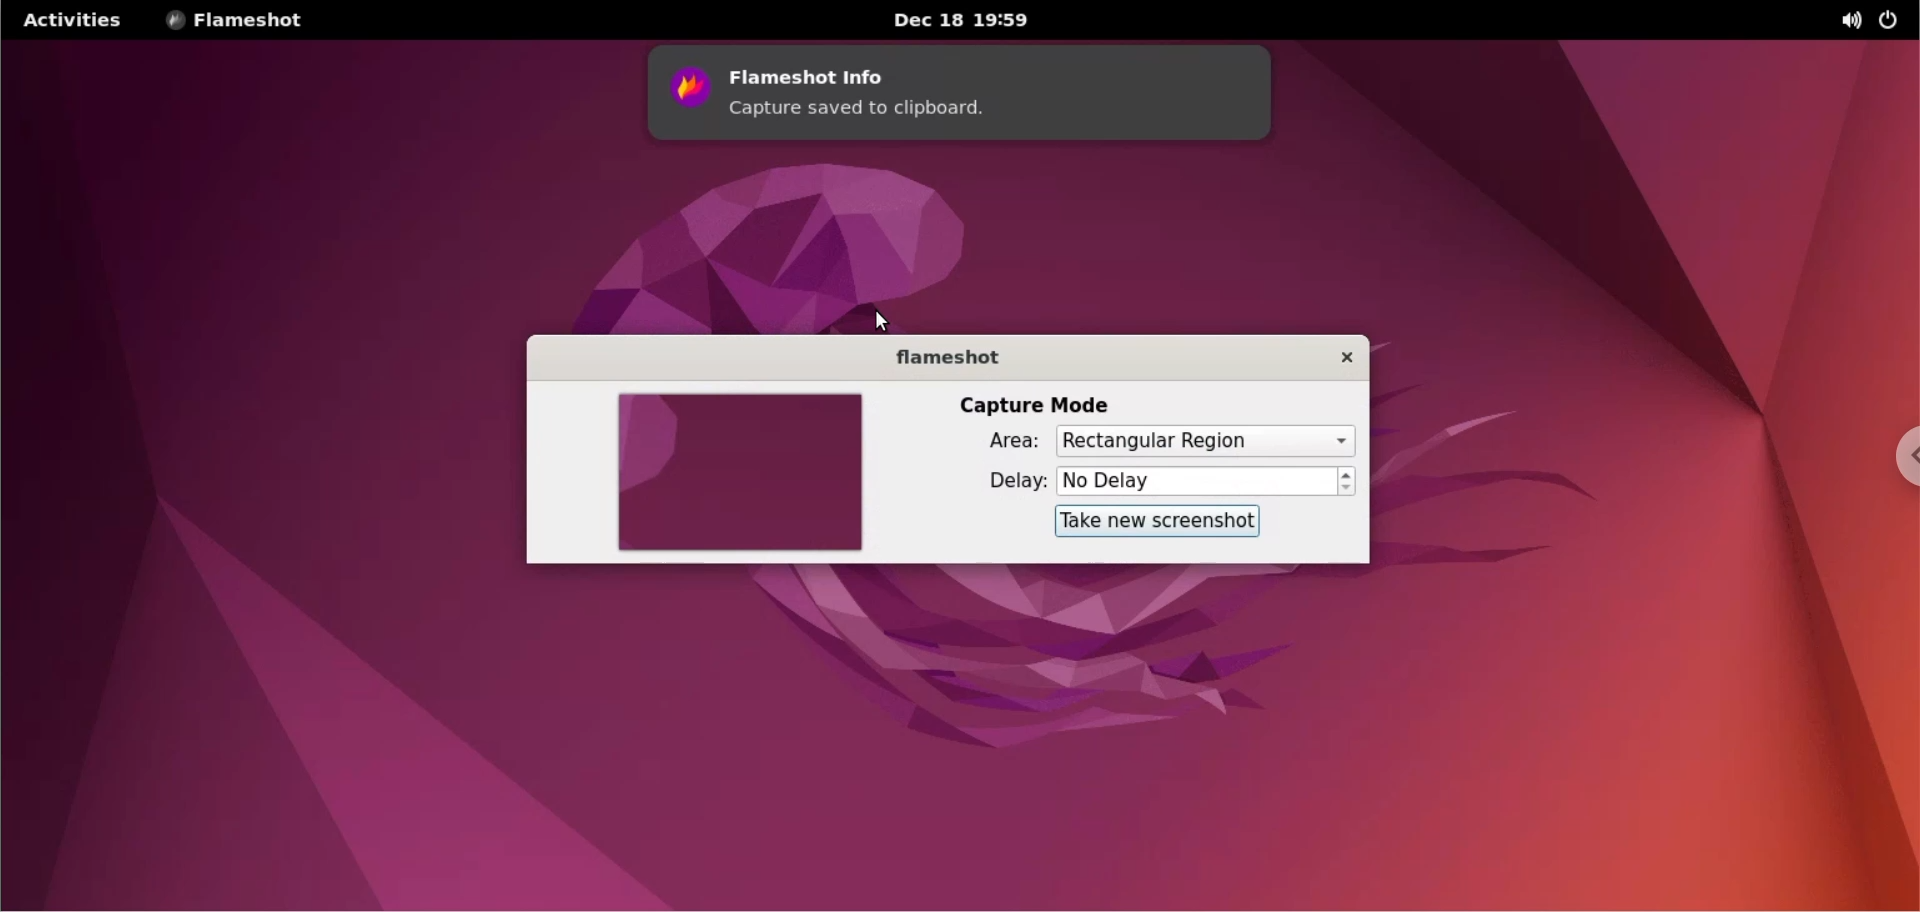 The width and height of the screenshot is (1920, 912). What do you see at coordinates (740, 474) in the screenshot?
I see `screenshot preview` at bounding box center [740, 474].